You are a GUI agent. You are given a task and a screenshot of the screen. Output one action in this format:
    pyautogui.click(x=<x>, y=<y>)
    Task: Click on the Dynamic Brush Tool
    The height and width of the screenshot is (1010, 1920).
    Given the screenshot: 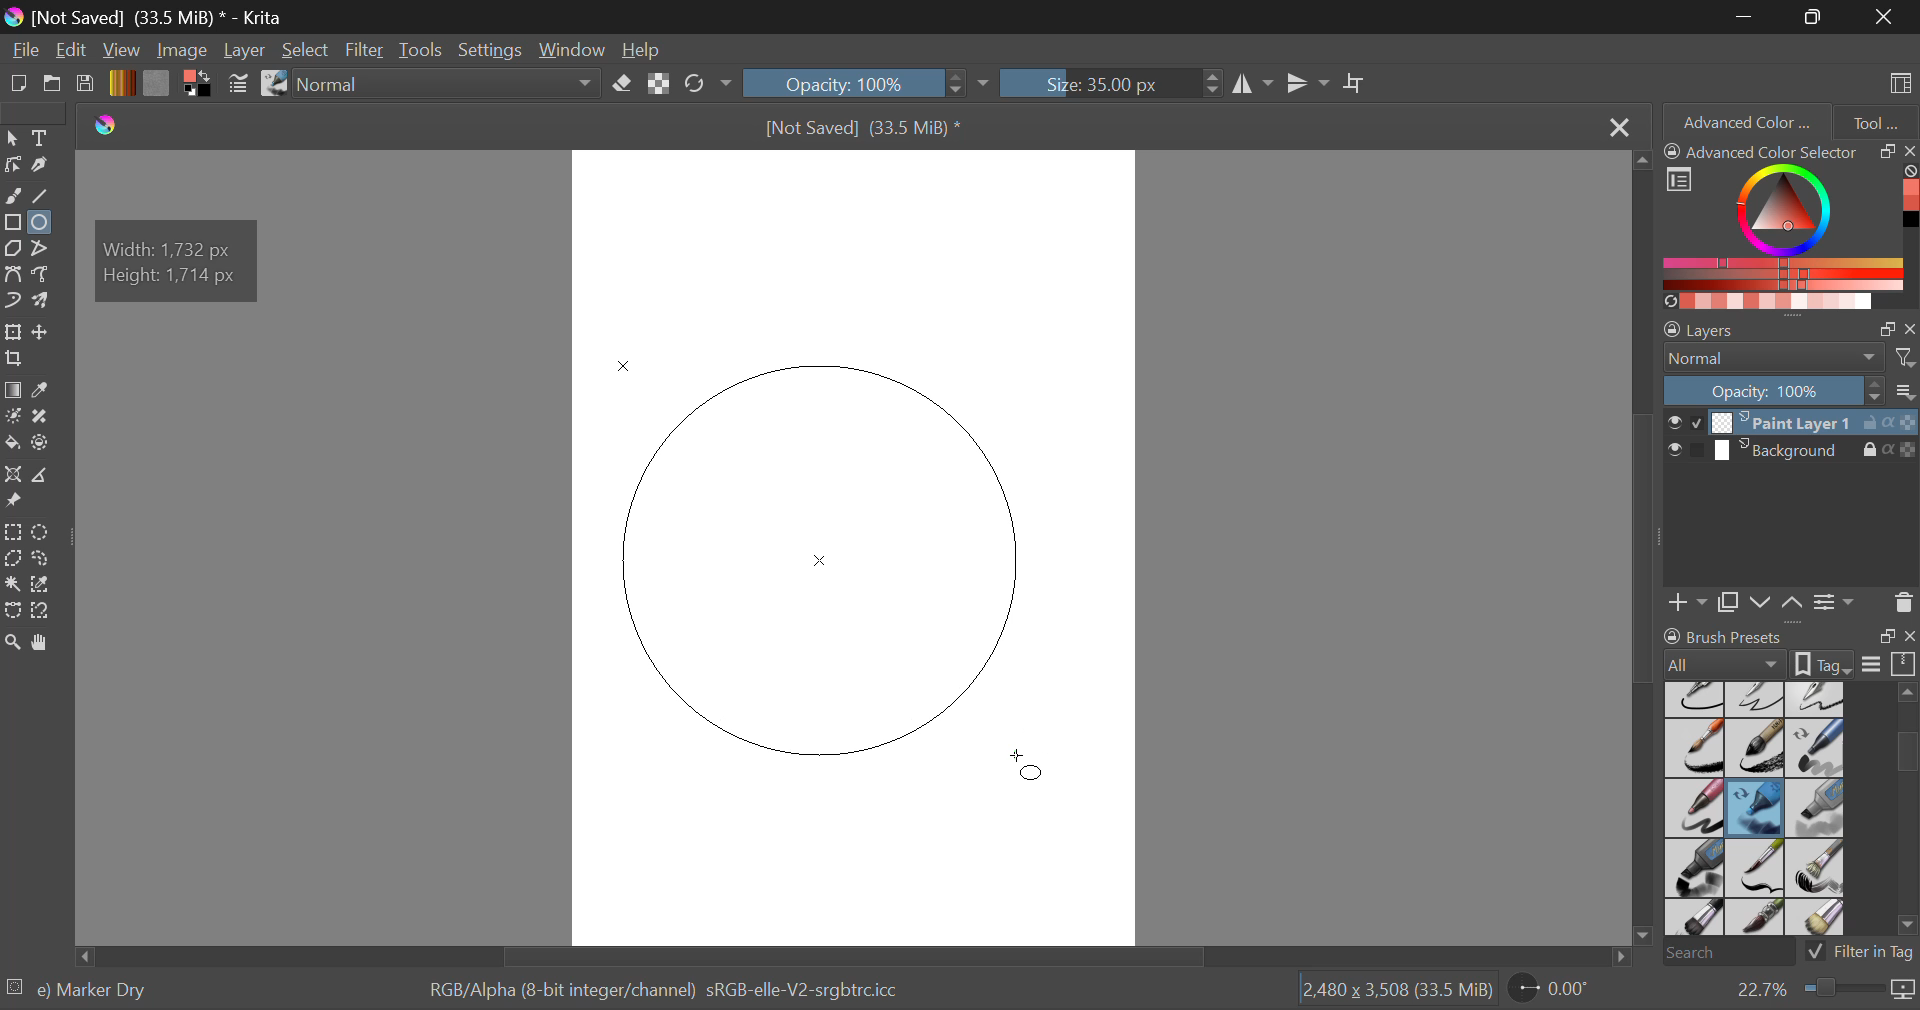 What is the action you would take?
    pyautogui.click(x=12, y=302)
    